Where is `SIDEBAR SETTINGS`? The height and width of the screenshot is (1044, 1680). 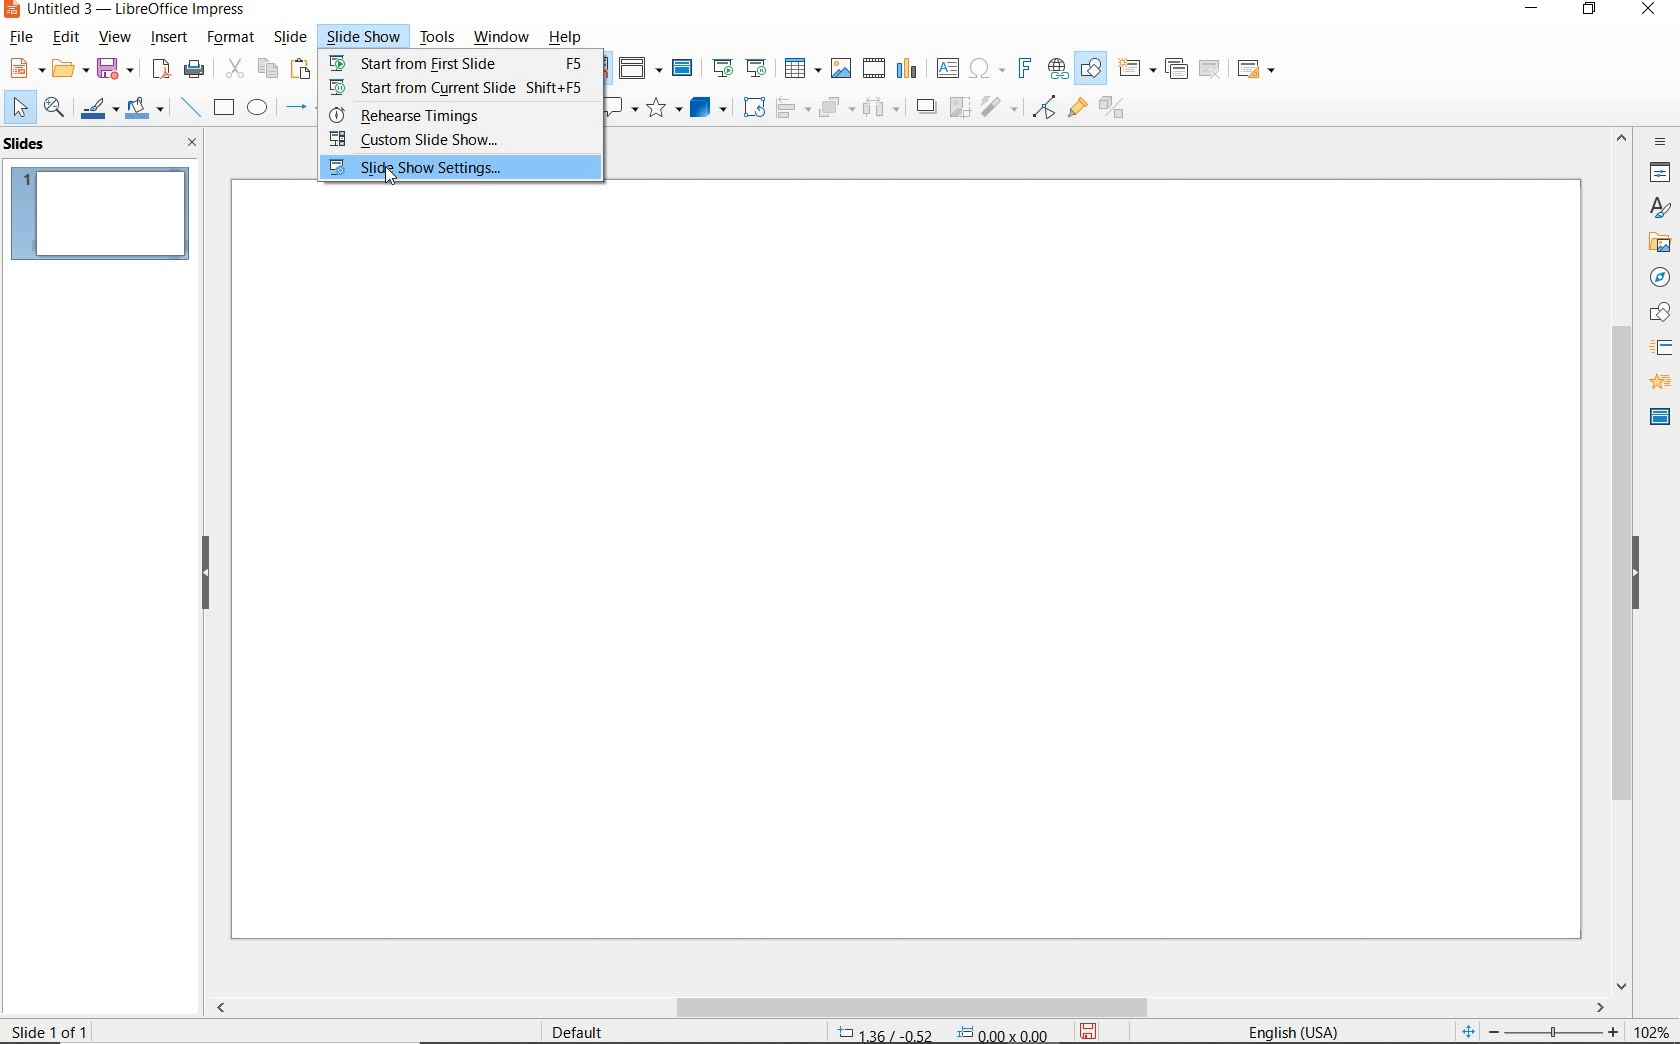
SIDEBAR SETTINGS is located at coordinates (1659, 143).